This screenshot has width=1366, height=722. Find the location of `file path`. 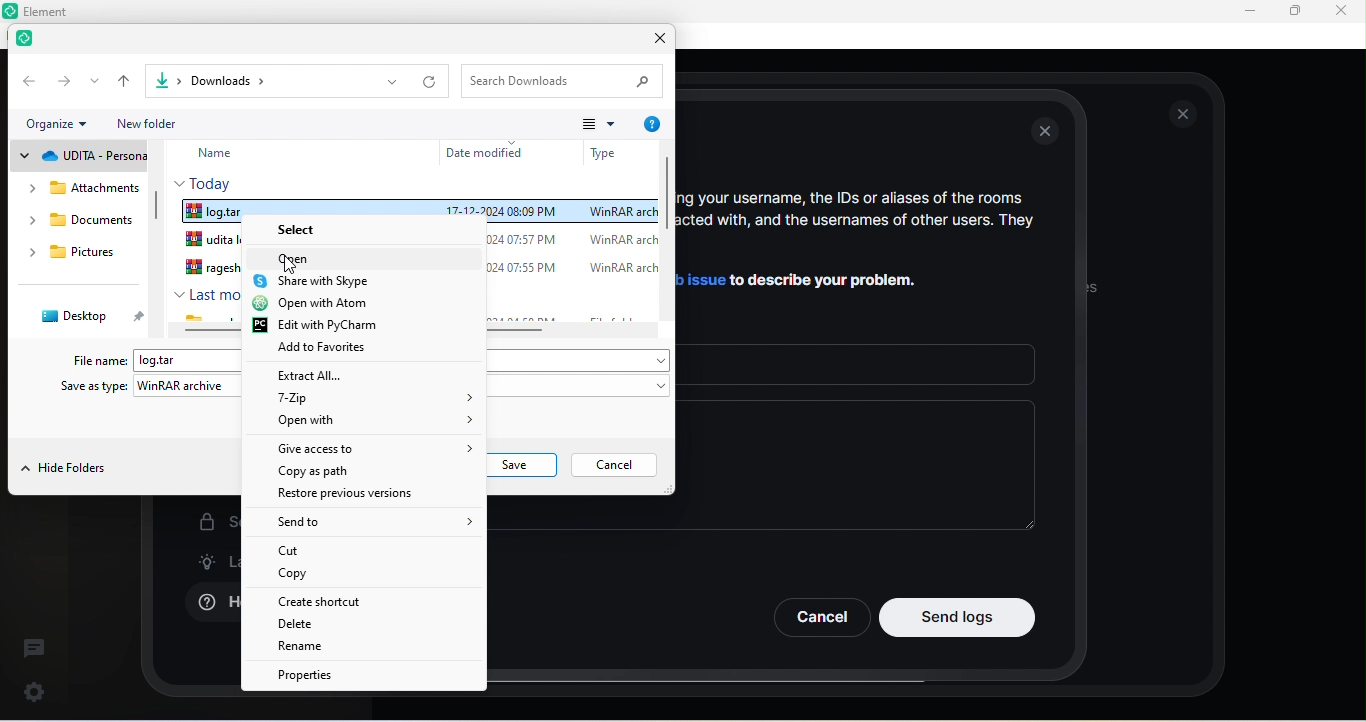

file path is located at coordinates (249, 80).